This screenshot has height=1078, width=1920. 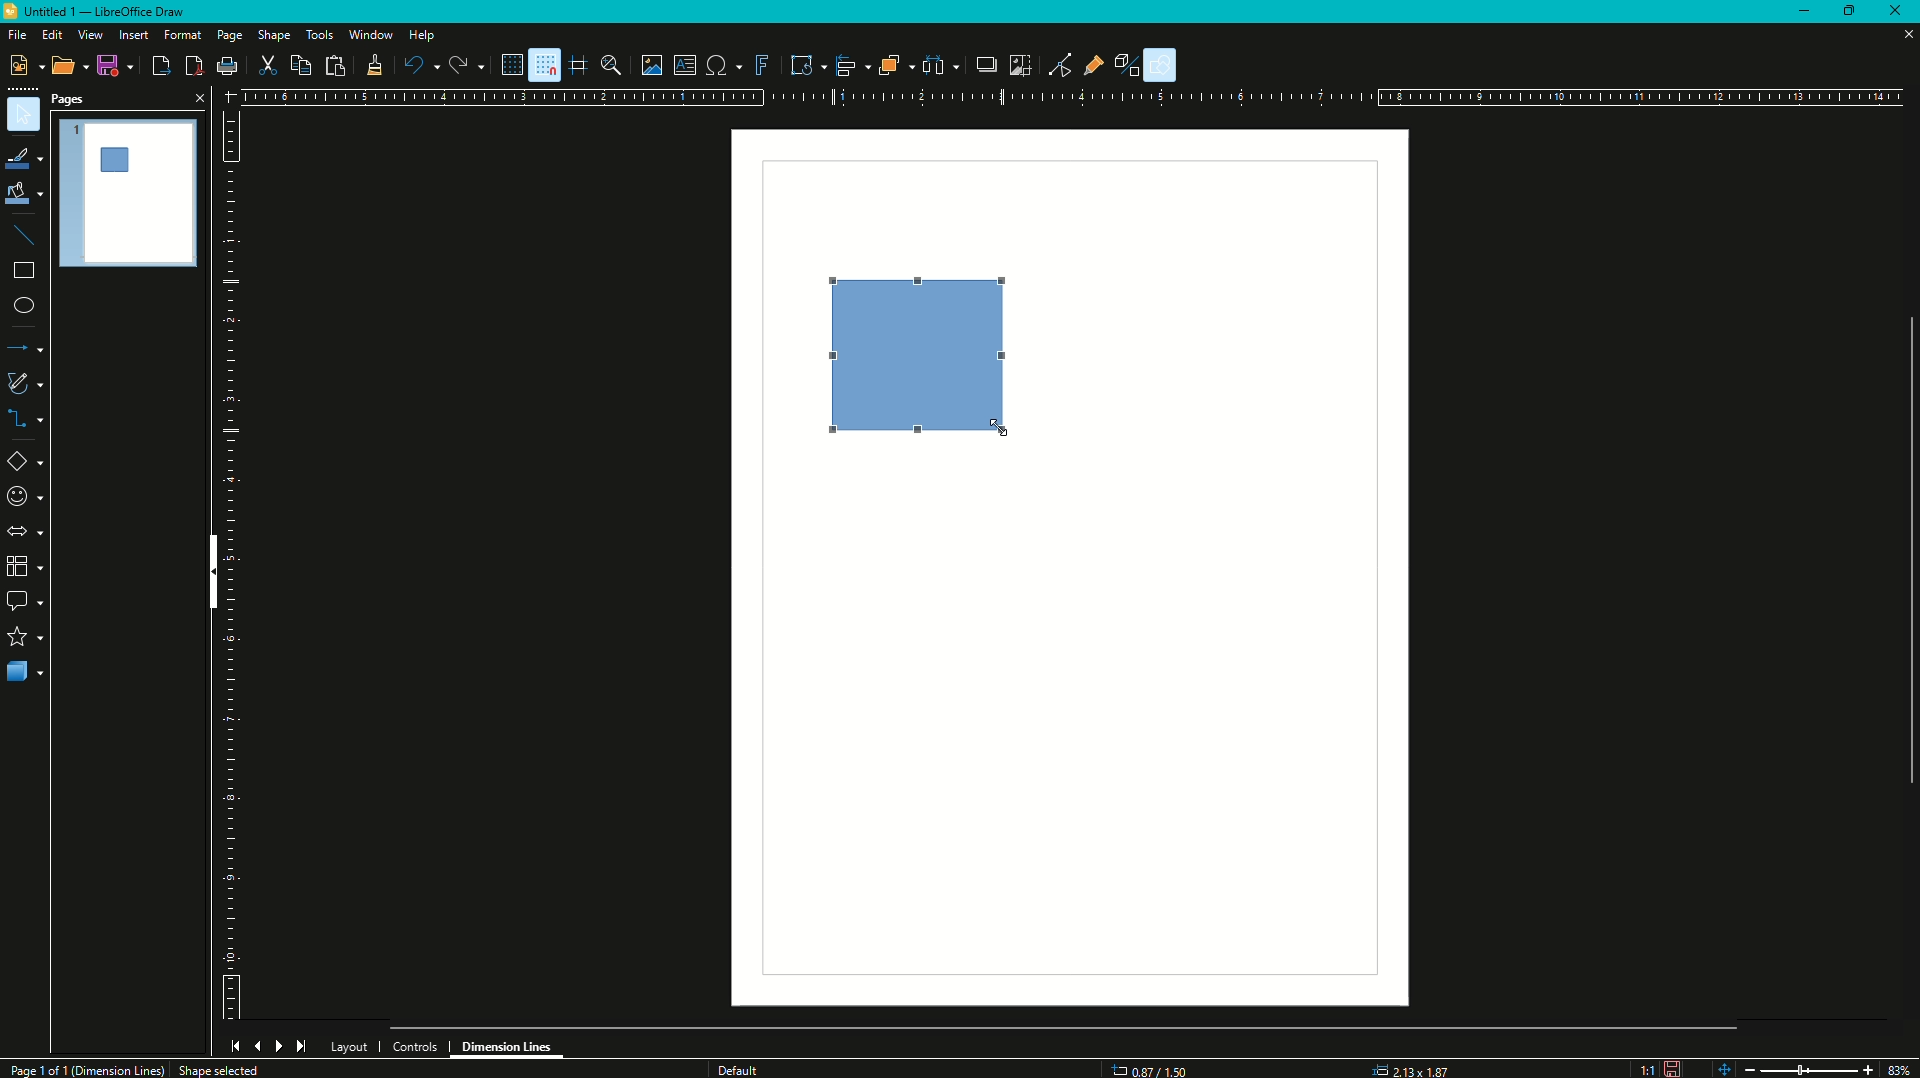 What do you see at coordinates (1903, 547) in the screenshot?
I see `Scroll` at bounding box center [1903, 547].